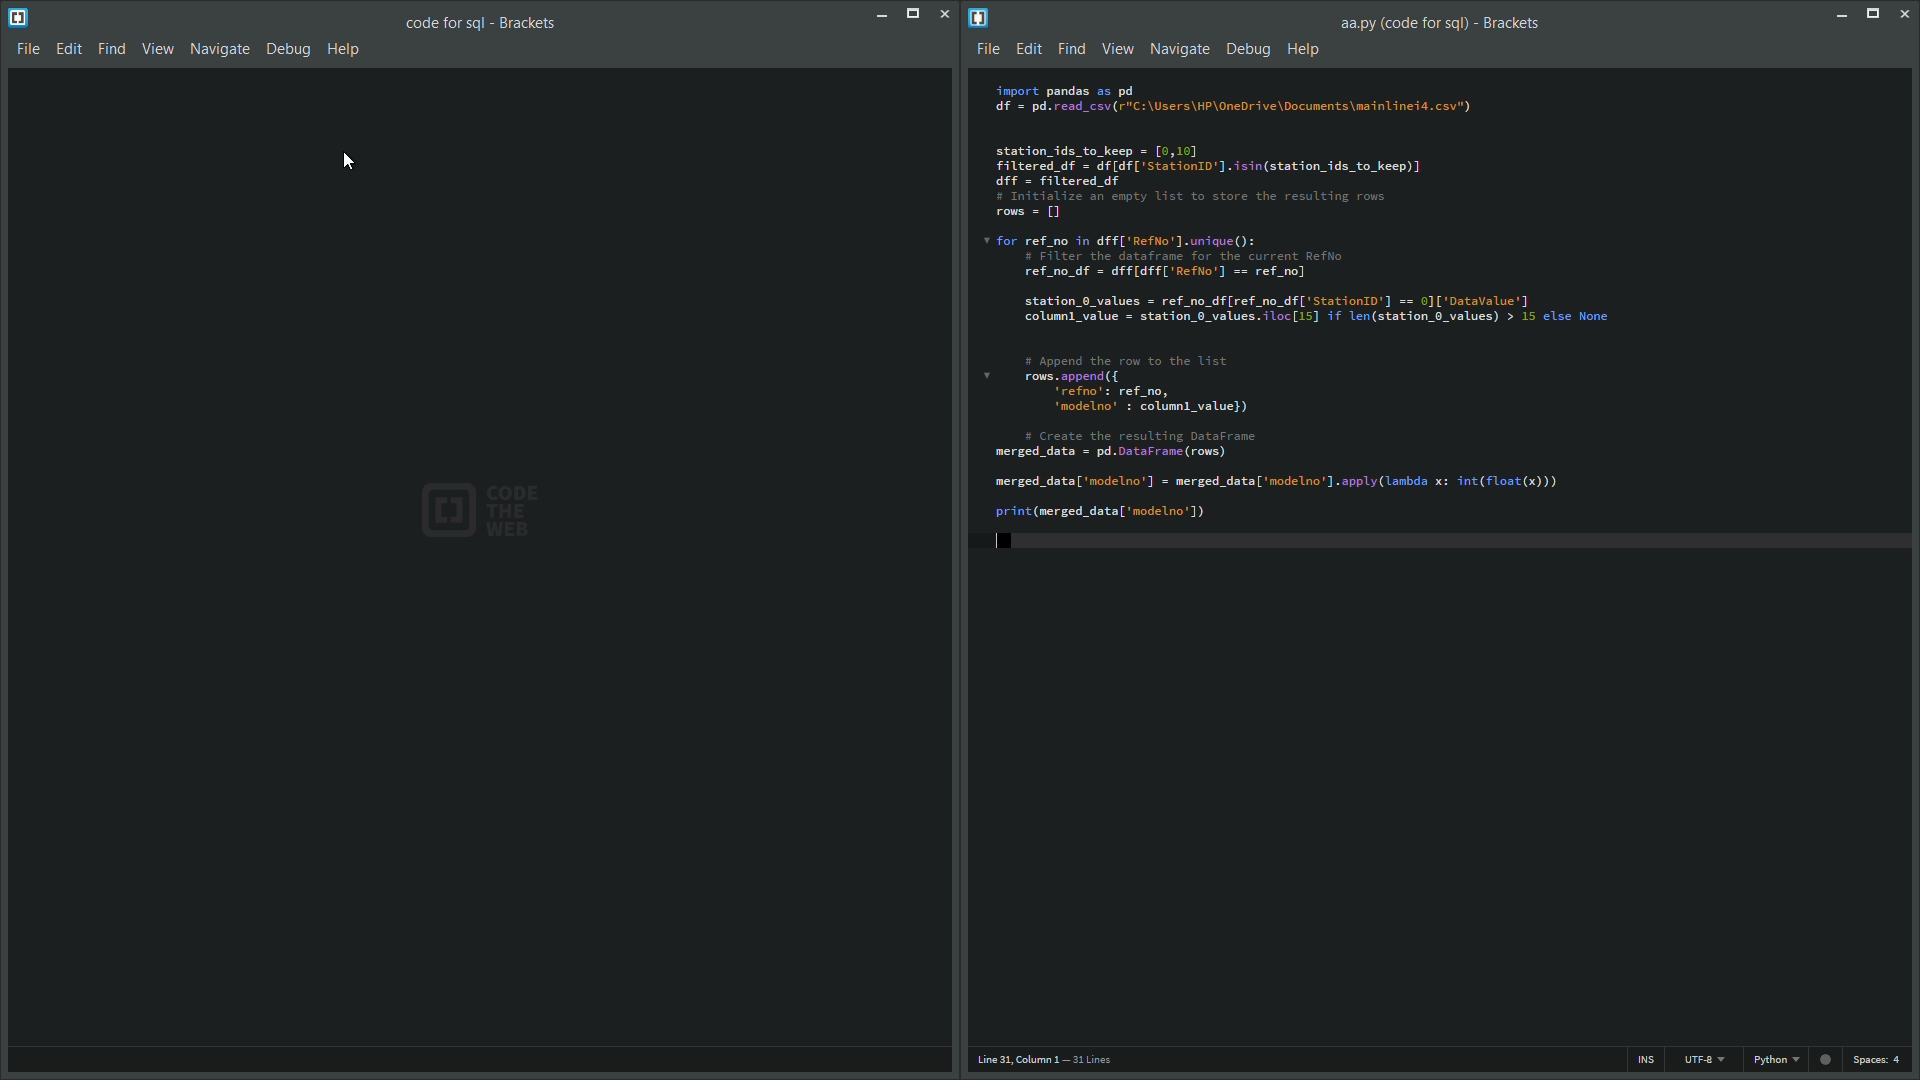  Describe the element at coordinates (1052, 1062) in the screenshot. I see `line` at that location.